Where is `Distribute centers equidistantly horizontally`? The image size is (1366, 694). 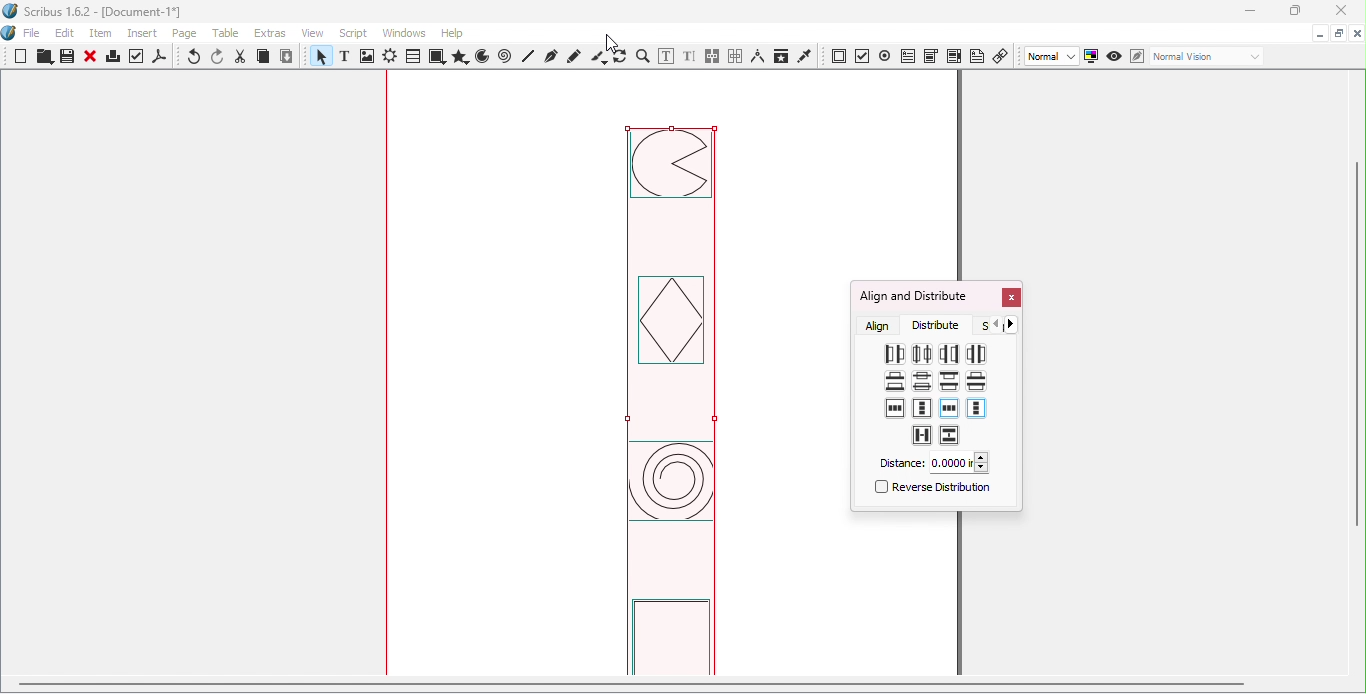
Distribute centers equidistantly horizontally is located at coordinates (921, 353).